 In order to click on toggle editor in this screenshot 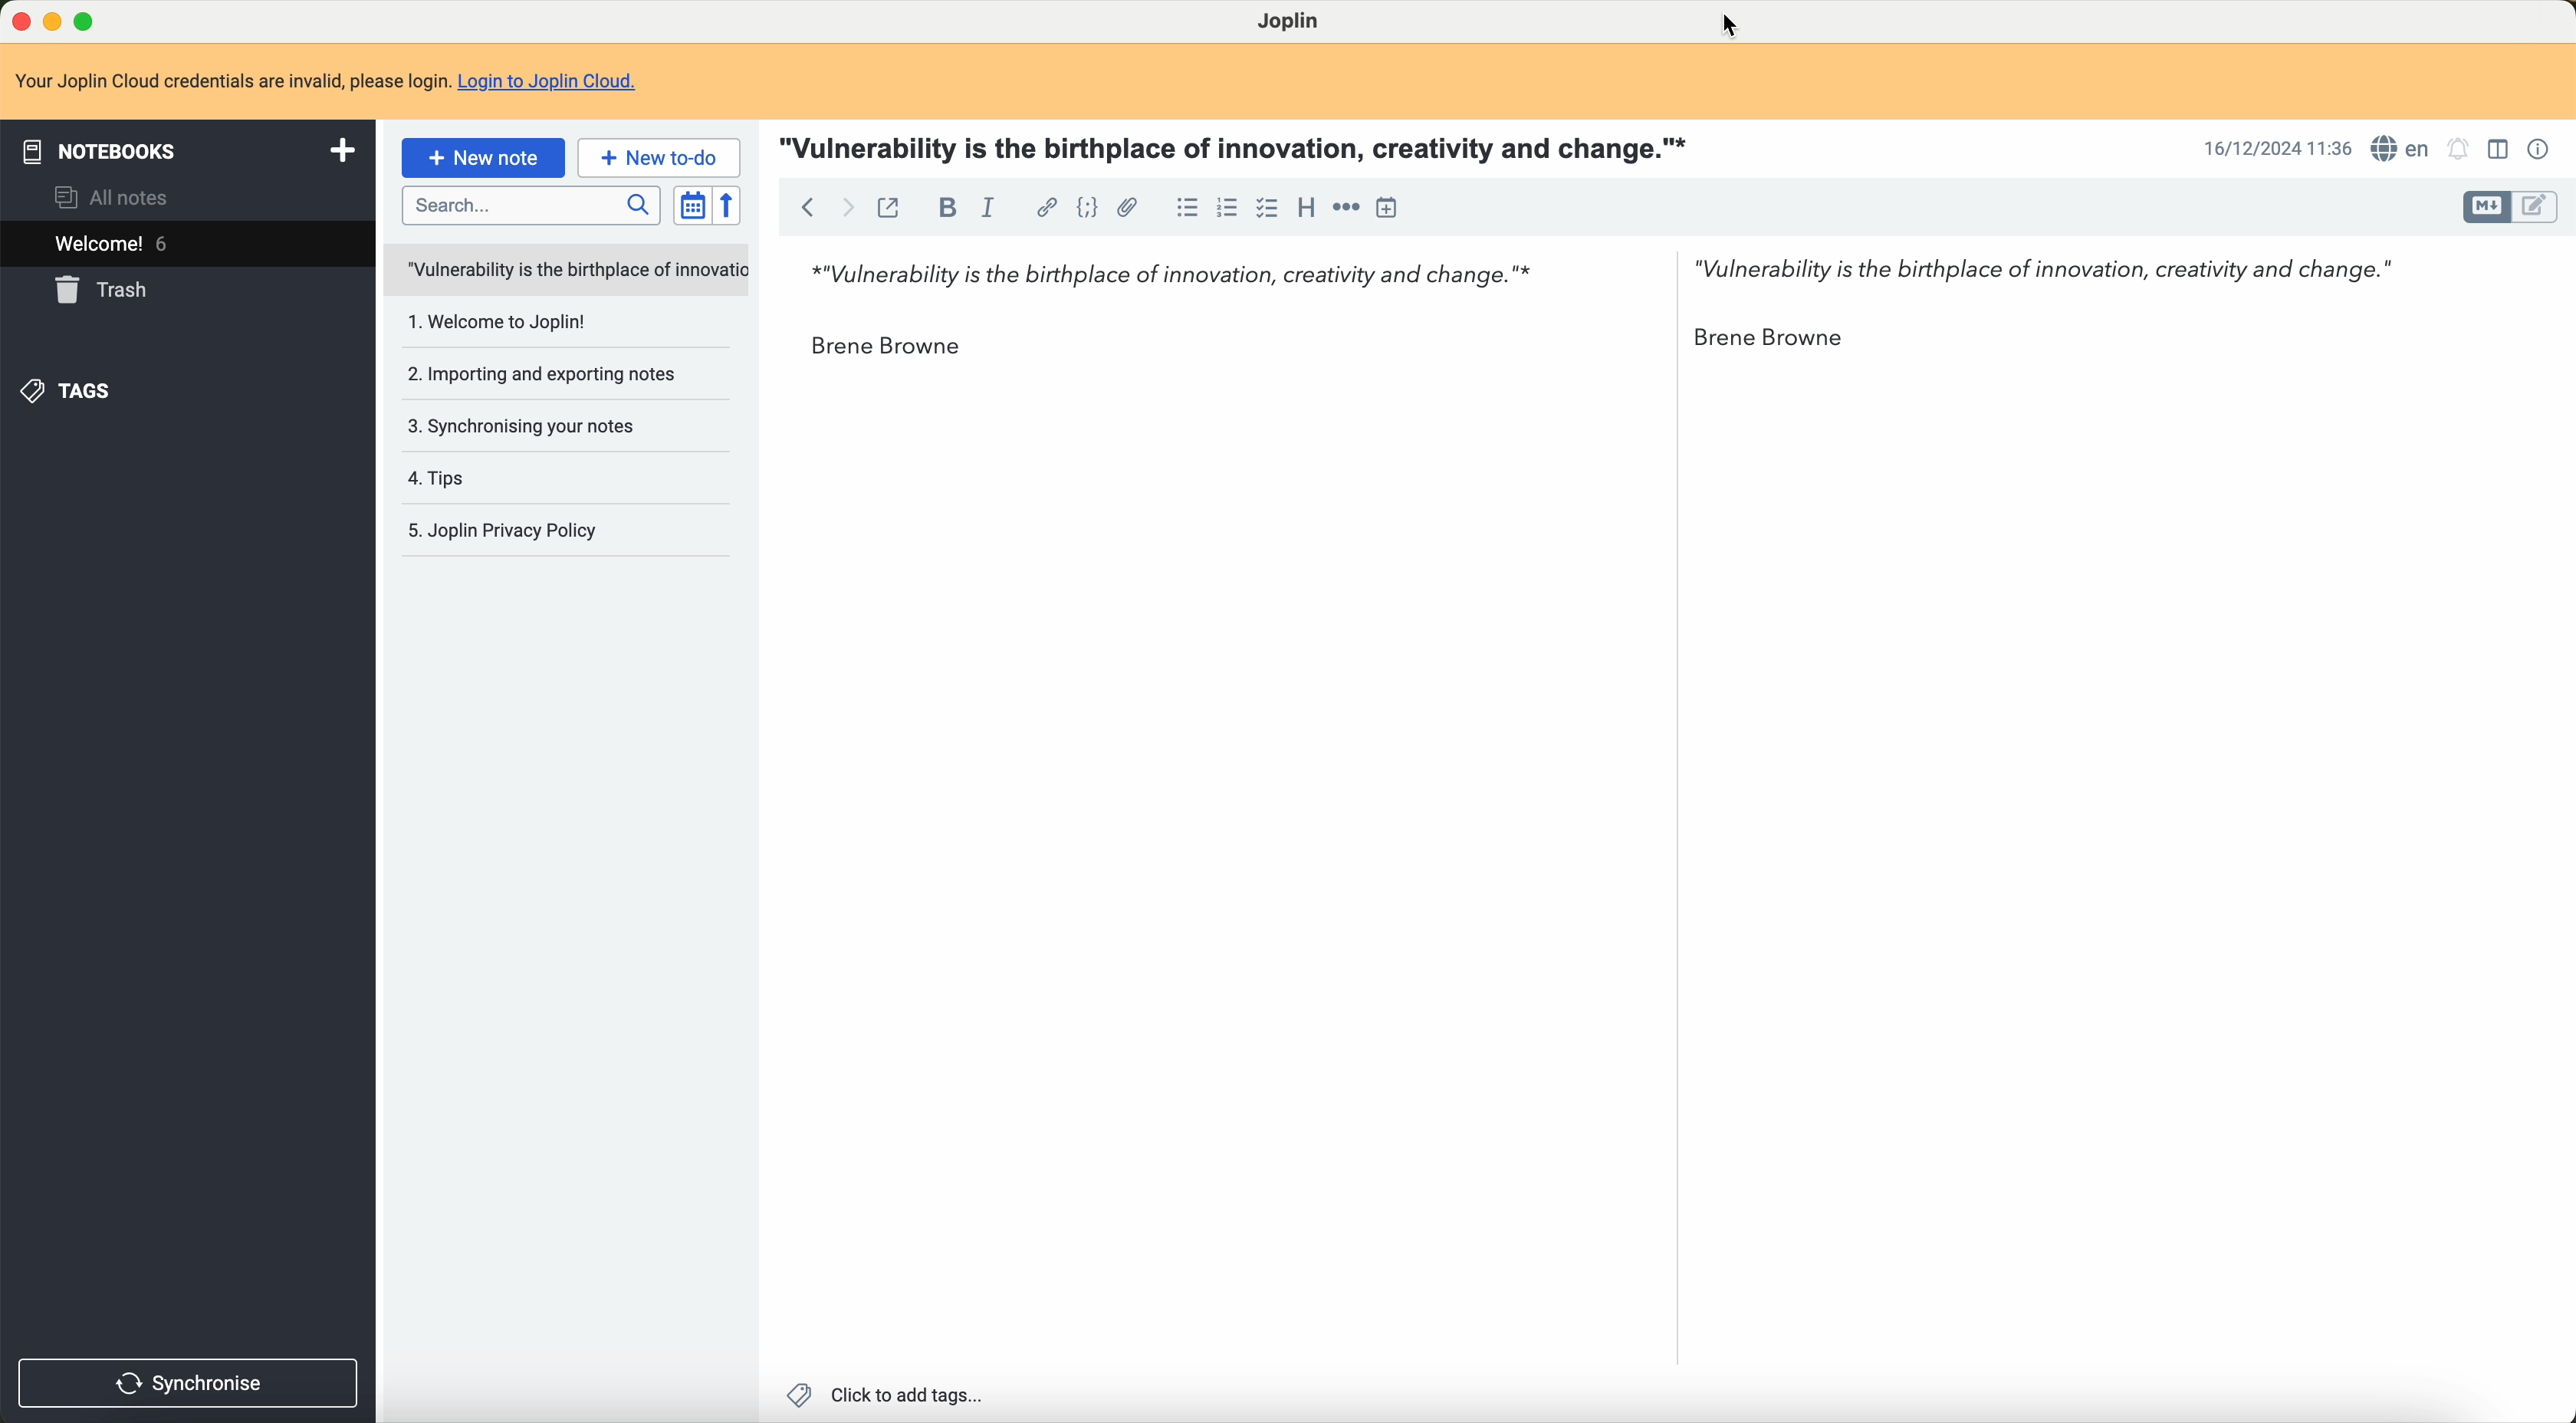, I will do `click(2542, 207)`.